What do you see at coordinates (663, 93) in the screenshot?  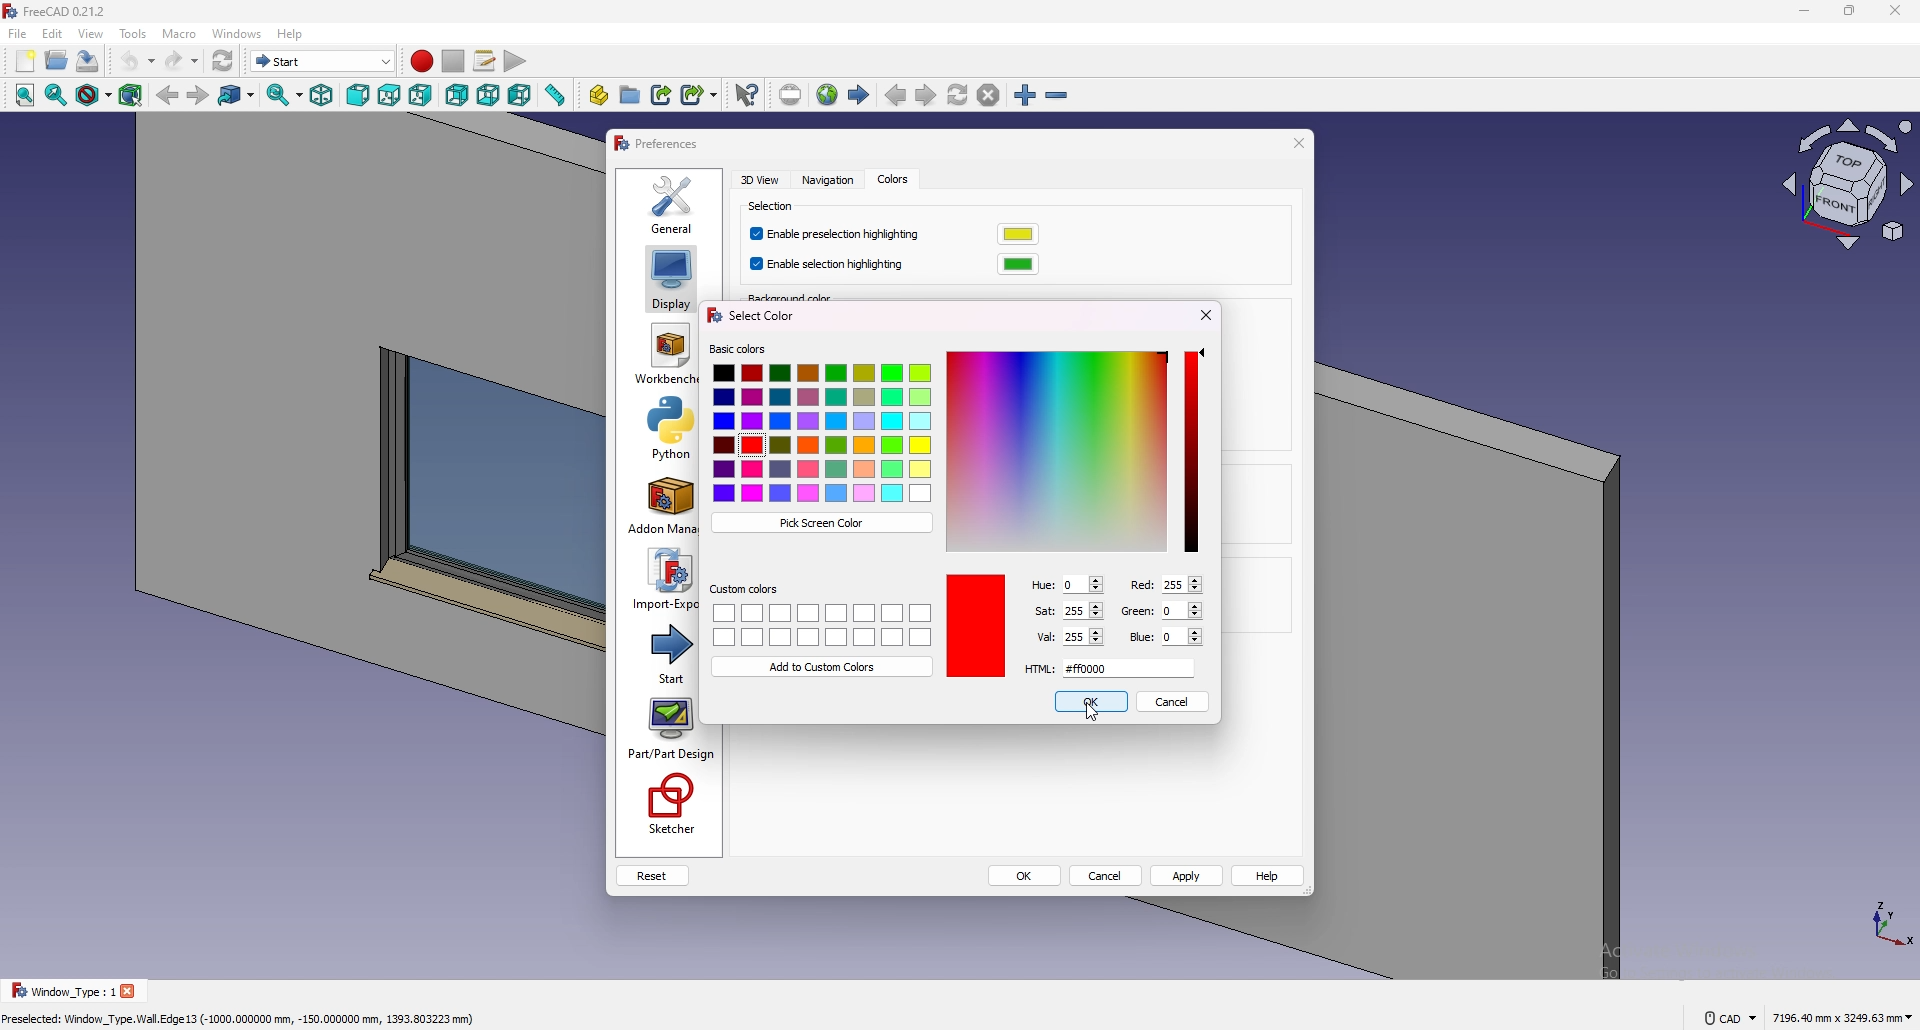 I see `make link` at bounding box center [663, 93].